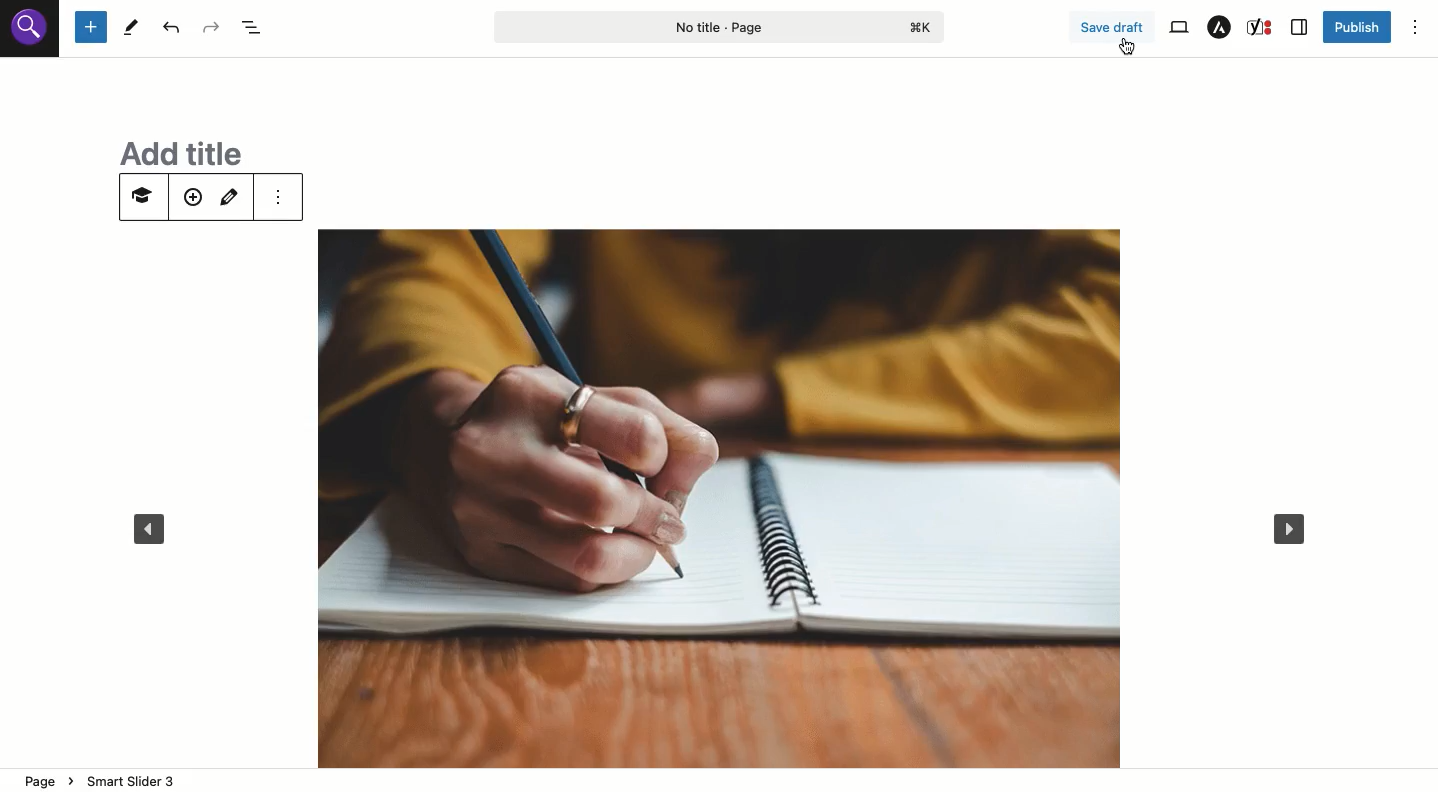  Describe the element at coordinates (91, 28) in the screenshot. I see `Add block` at that location.